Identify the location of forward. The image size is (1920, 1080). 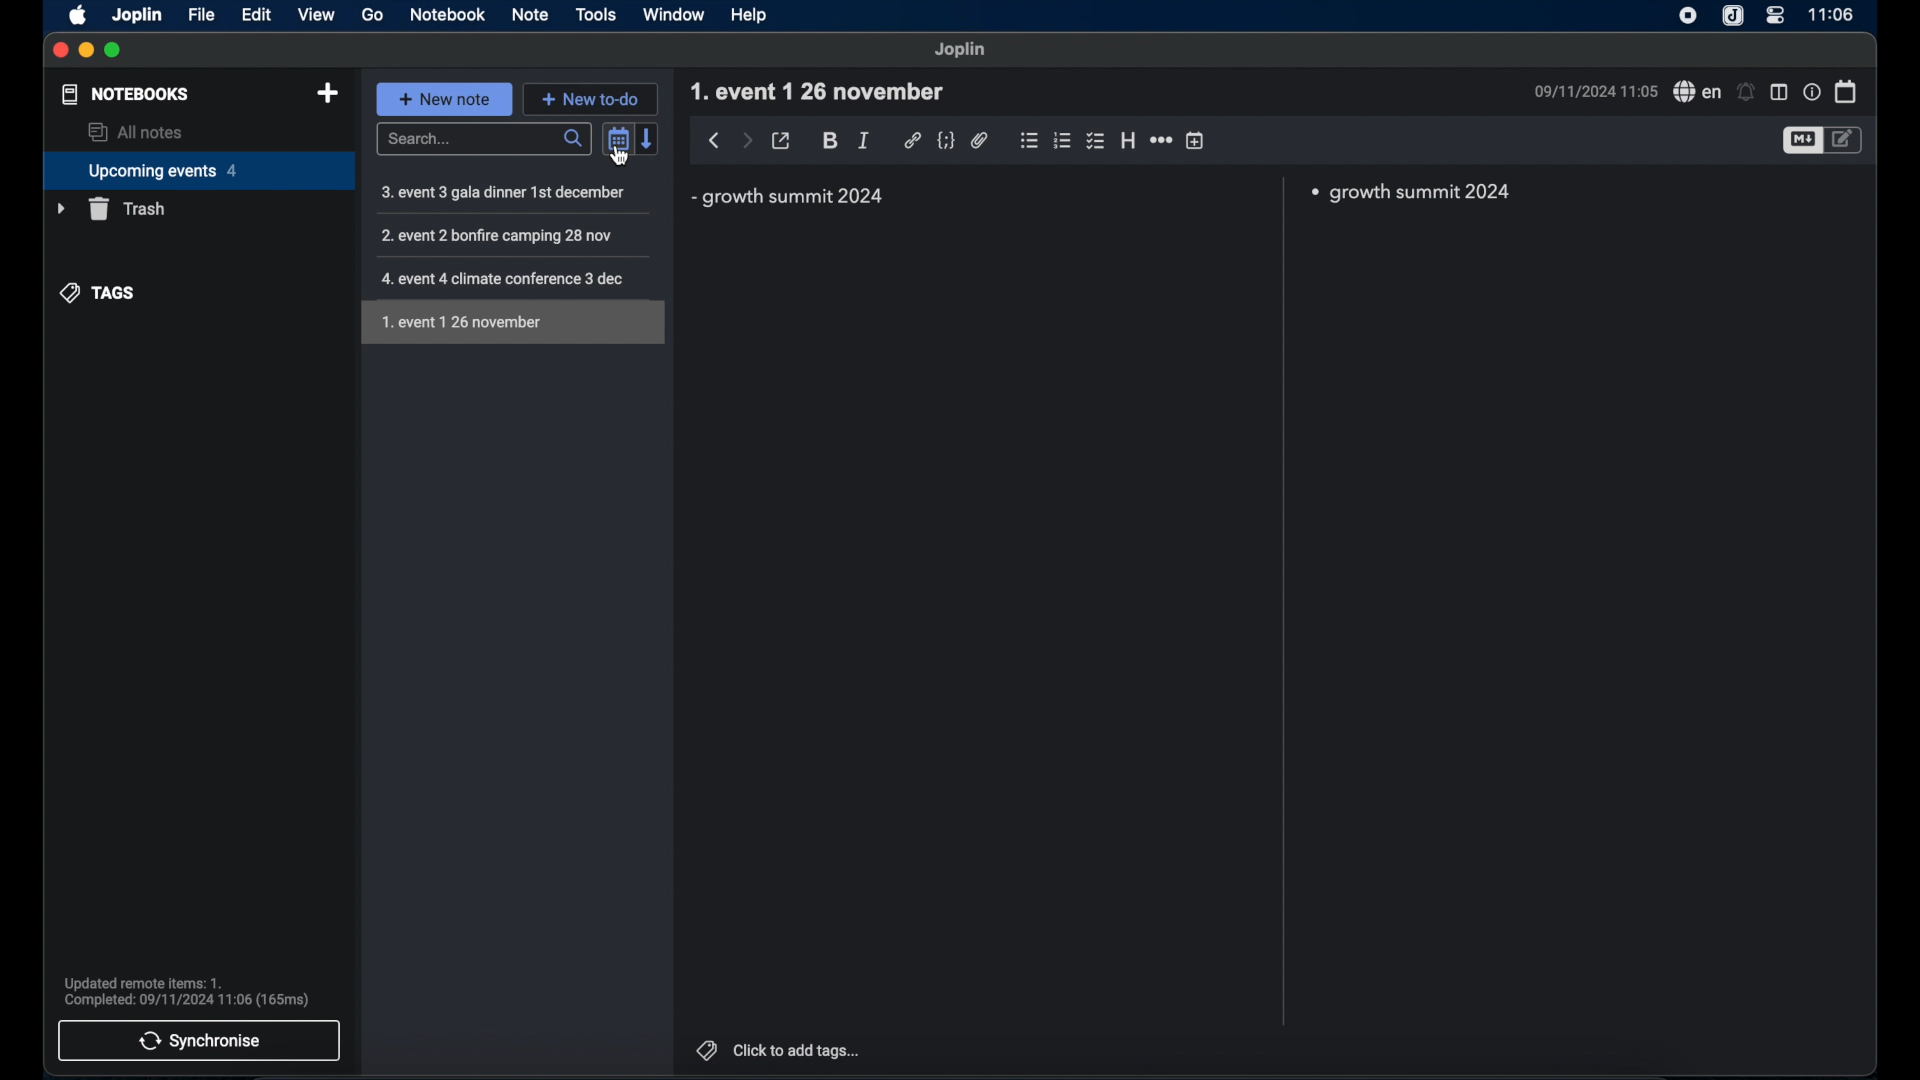
(746, 139).